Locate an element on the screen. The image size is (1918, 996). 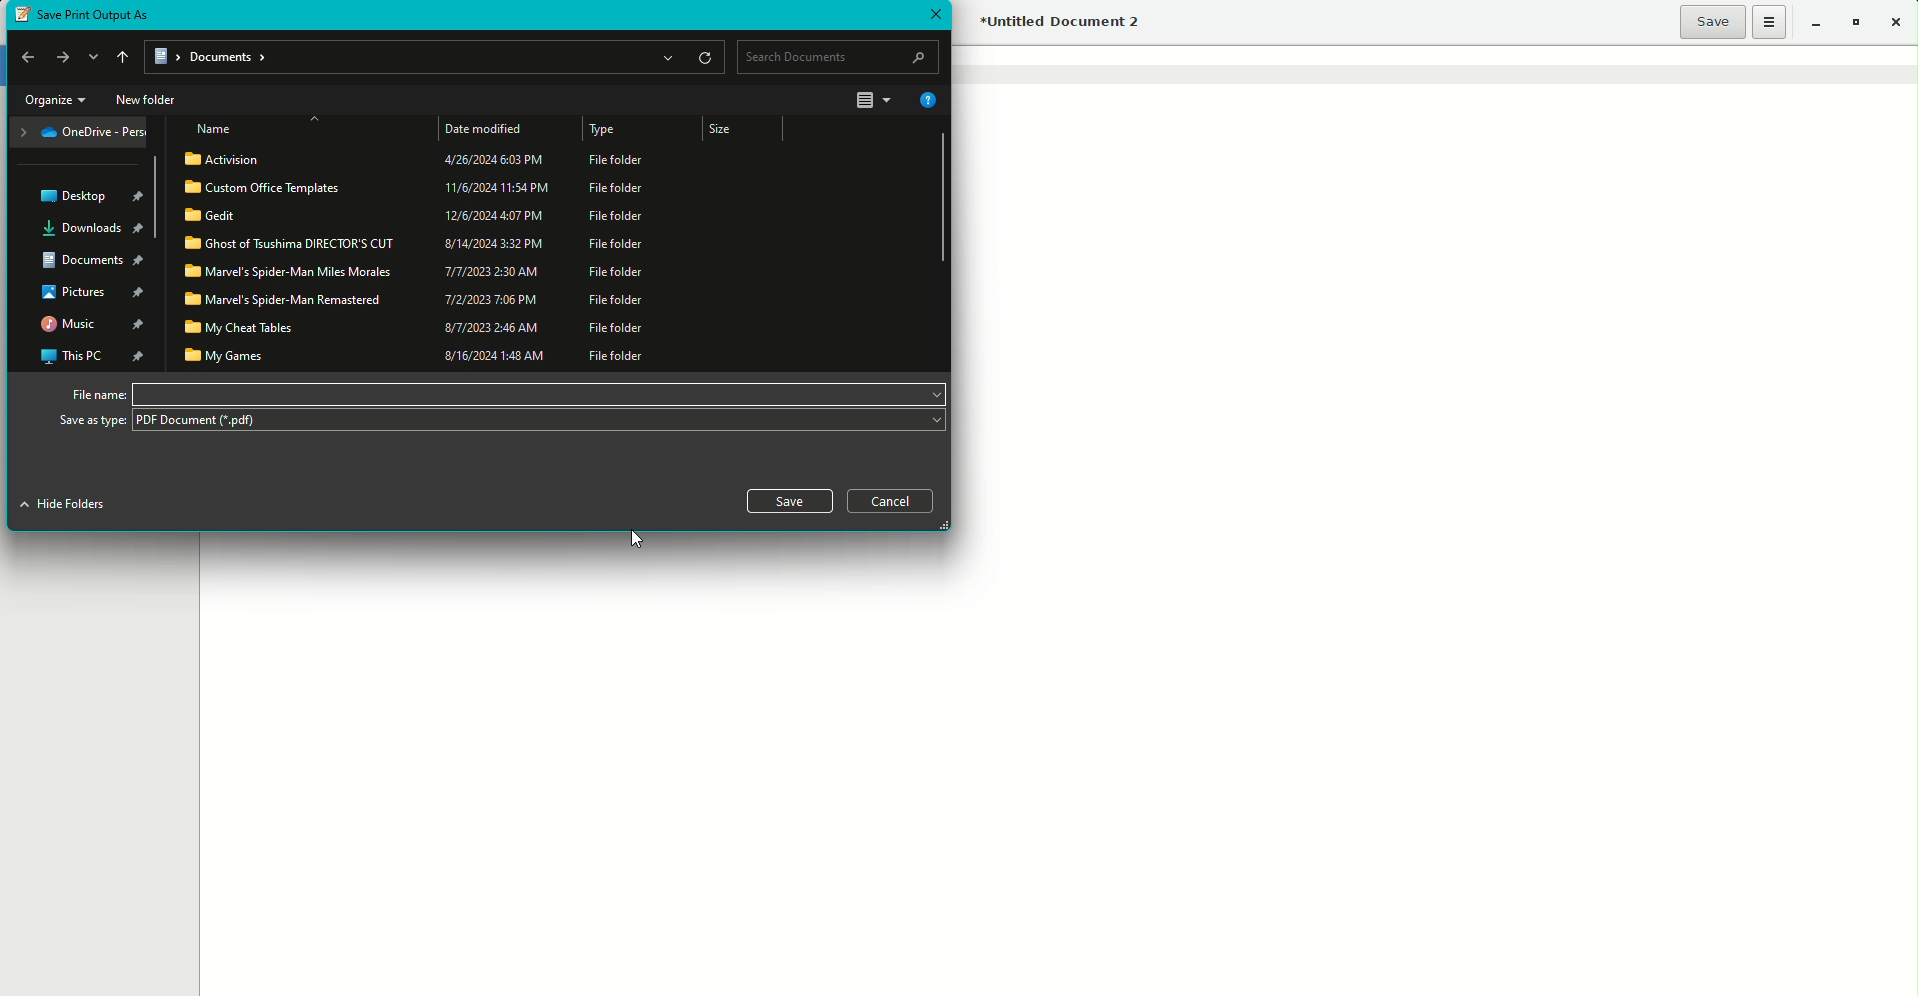
Organise is located at coordinates (53, 100).